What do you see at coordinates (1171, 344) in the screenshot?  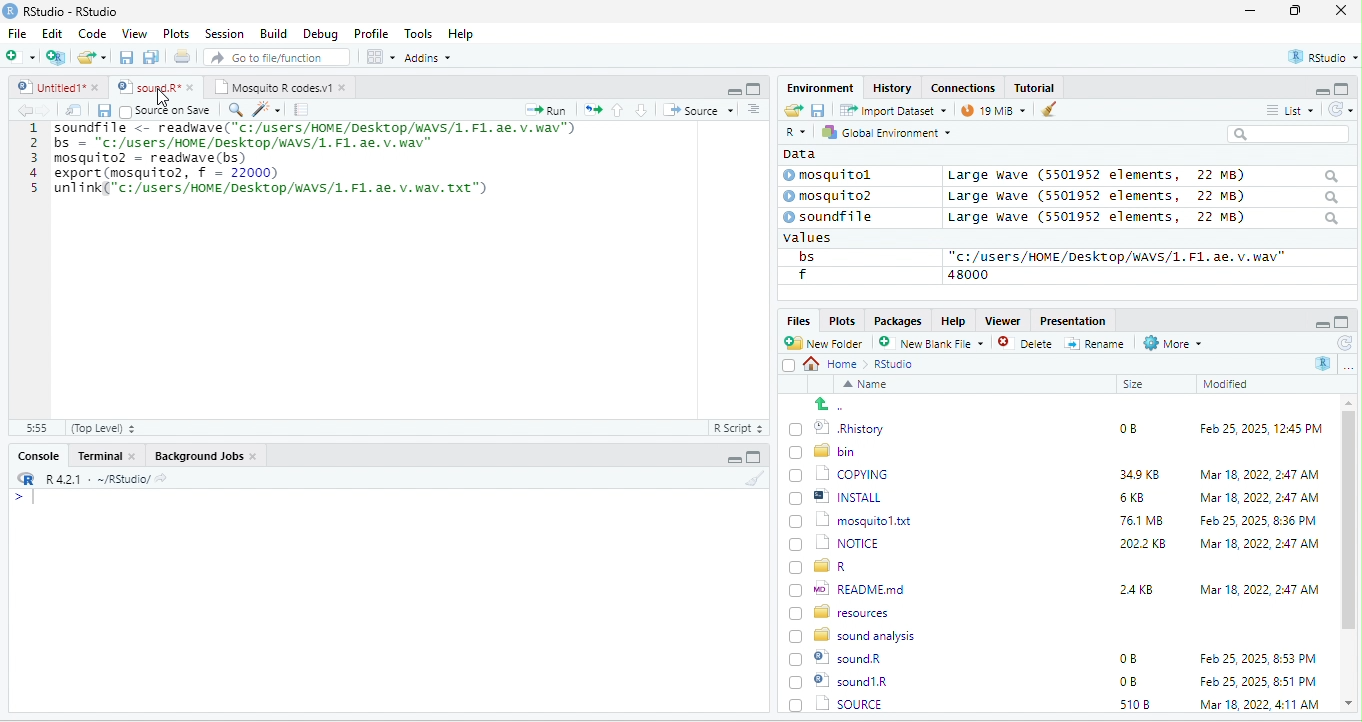 I see ` More ` at bounding box center [1171, 344].